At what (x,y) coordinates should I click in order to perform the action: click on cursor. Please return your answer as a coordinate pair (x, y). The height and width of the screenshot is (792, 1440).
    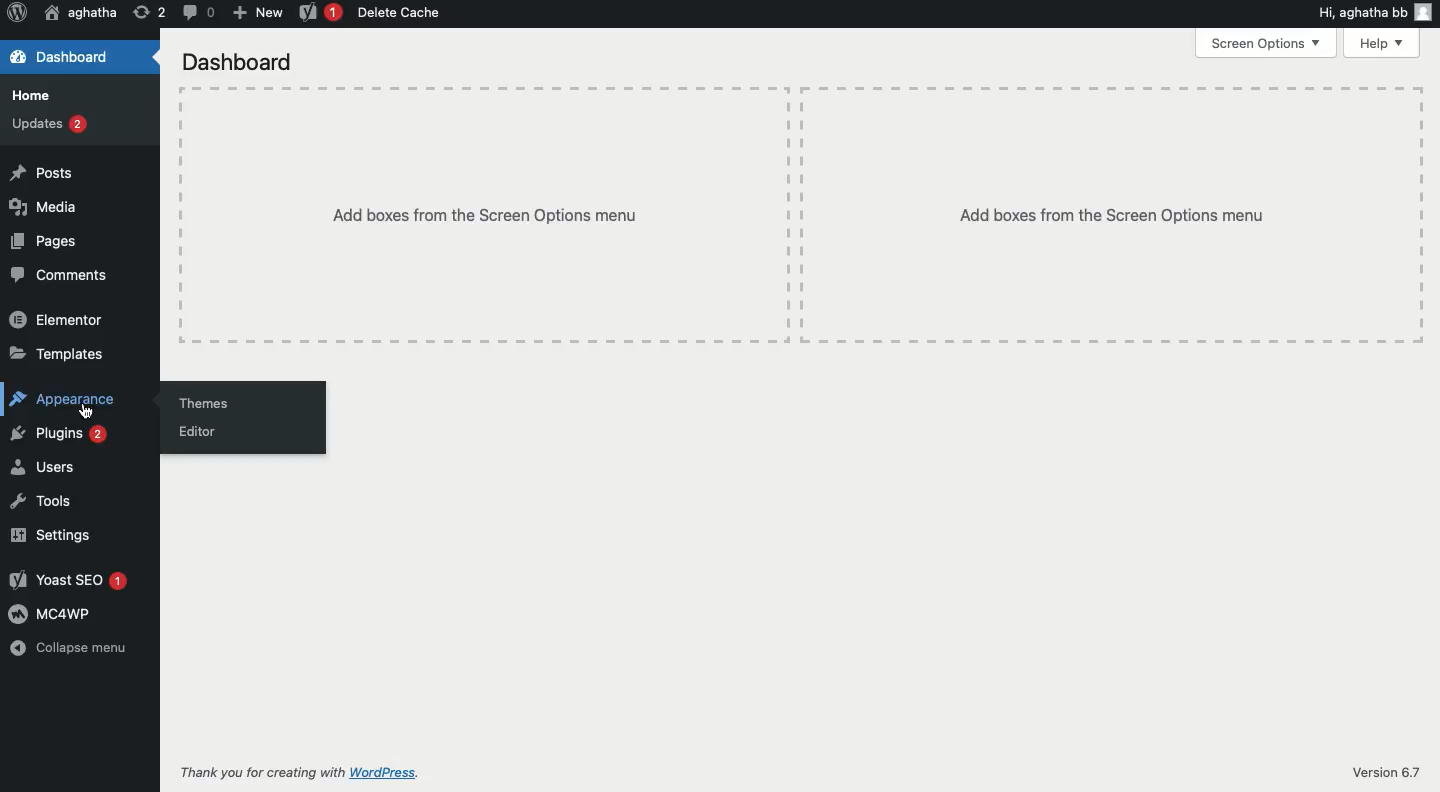
    Looking at the image, I should click on (87, 411).